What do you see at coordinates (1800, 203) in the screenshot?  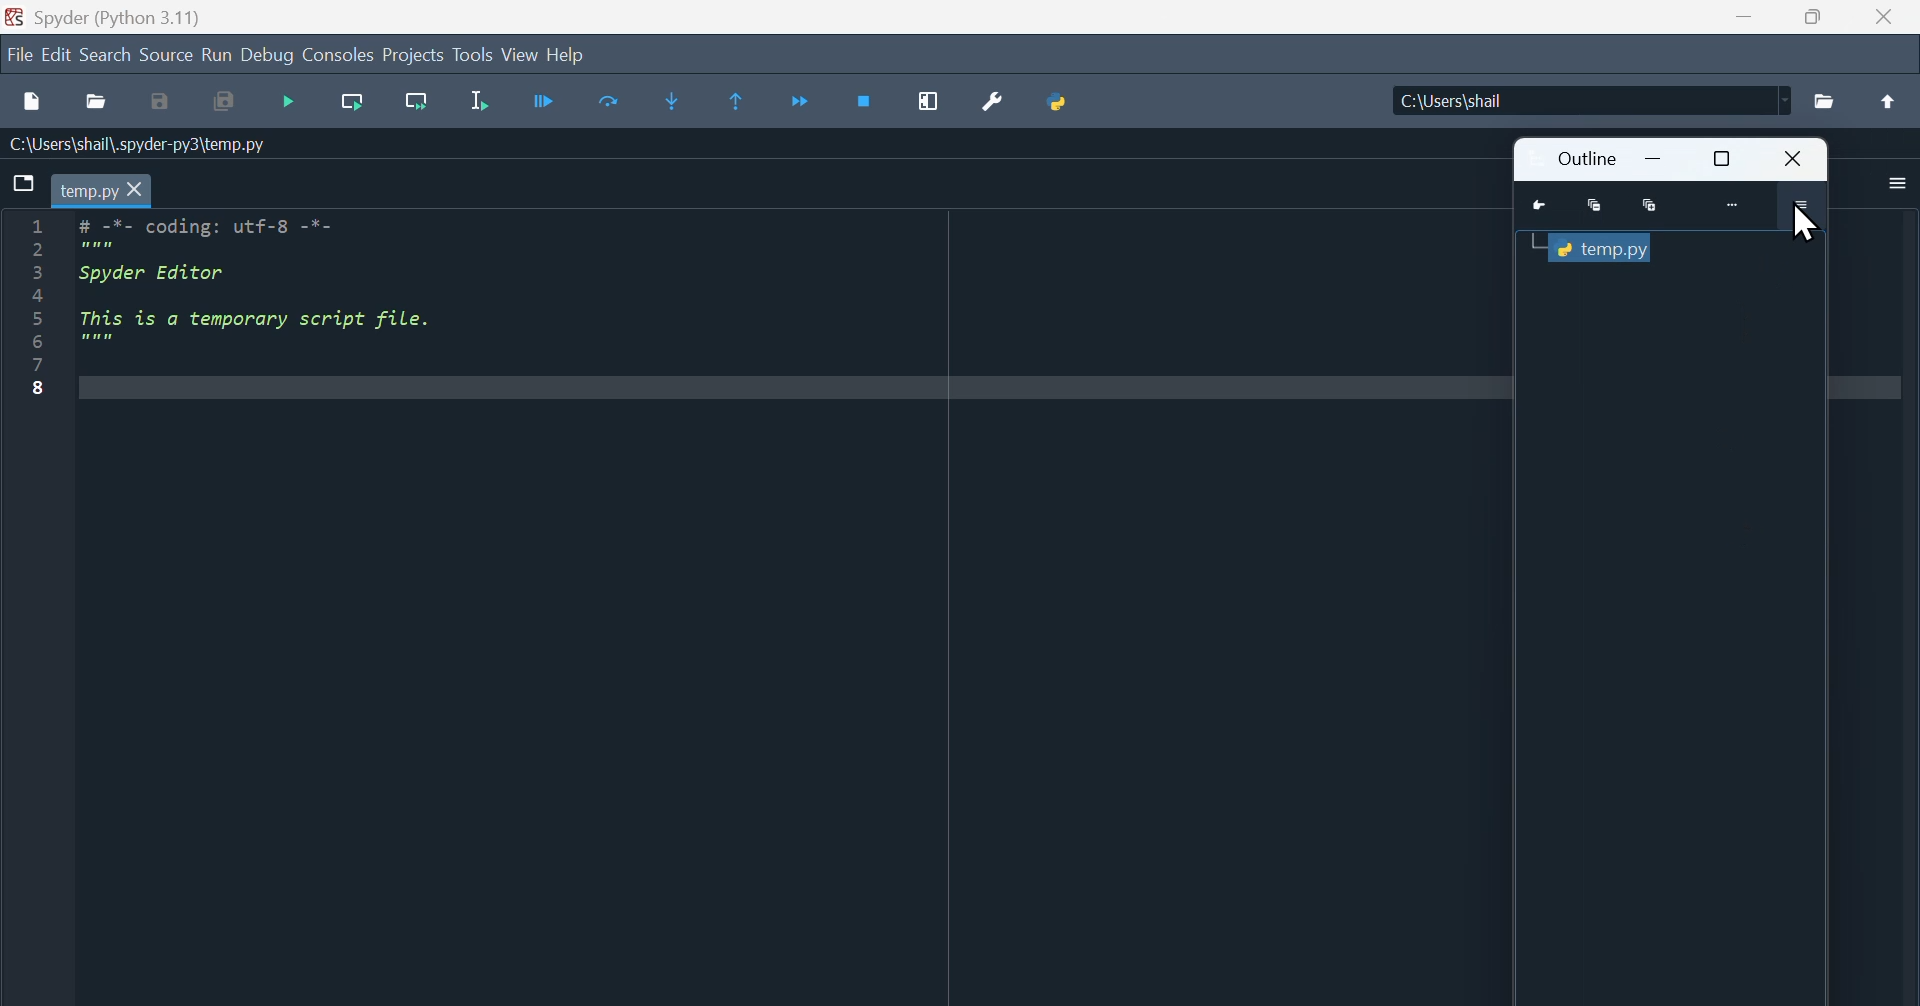 I see `More options` at bounding box center [1800, 203].